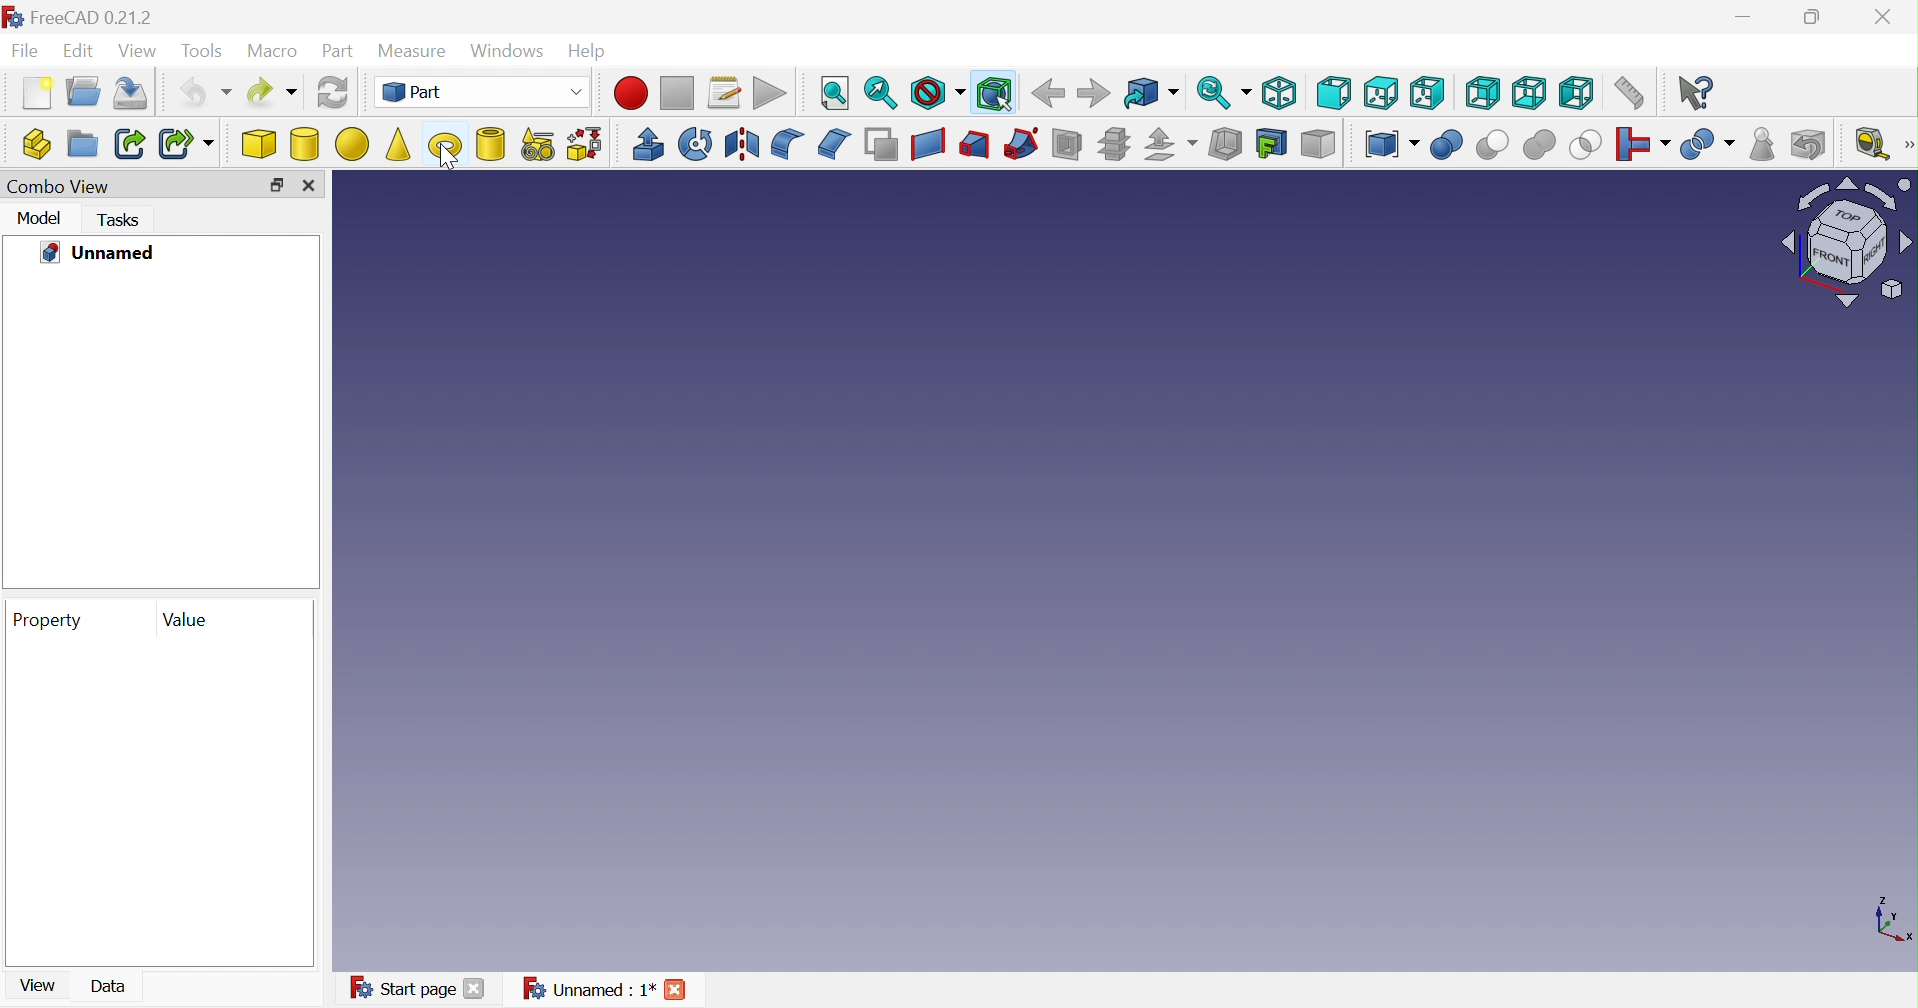 The image size is (1918, 1008). Describe the element at coordinates (275, 186) in the screenshot. I see `Restore down` at that location.